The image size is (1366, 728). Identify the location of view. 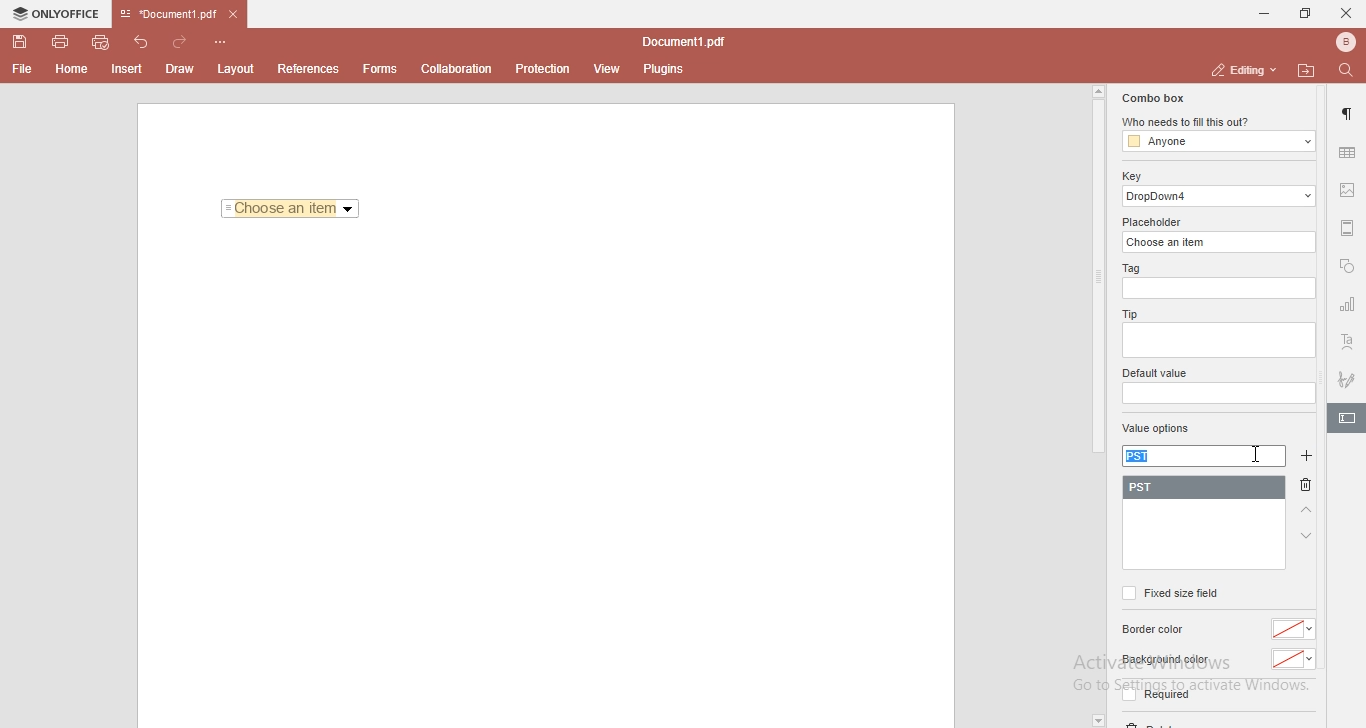
(608, 69).